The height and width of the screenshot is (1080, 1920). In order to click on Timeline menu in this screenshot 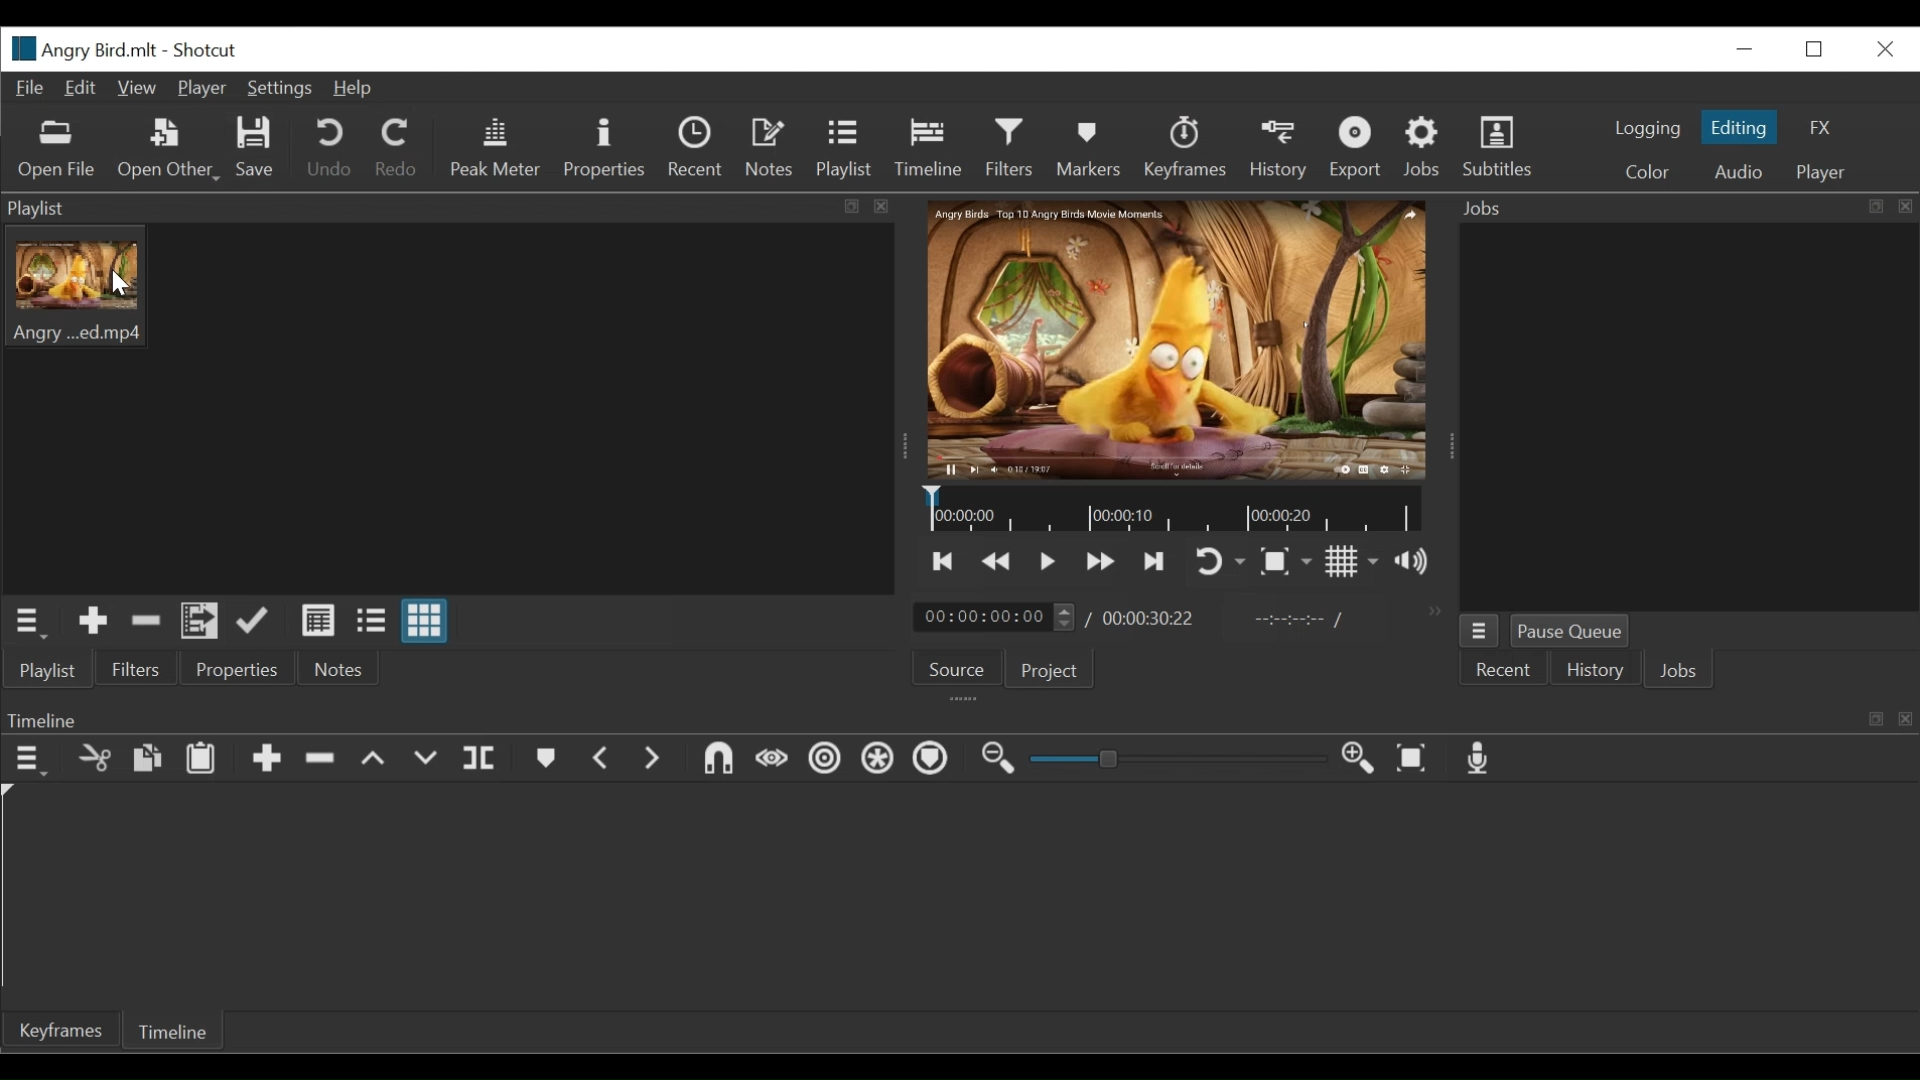, I will do `click(28, 761)`.